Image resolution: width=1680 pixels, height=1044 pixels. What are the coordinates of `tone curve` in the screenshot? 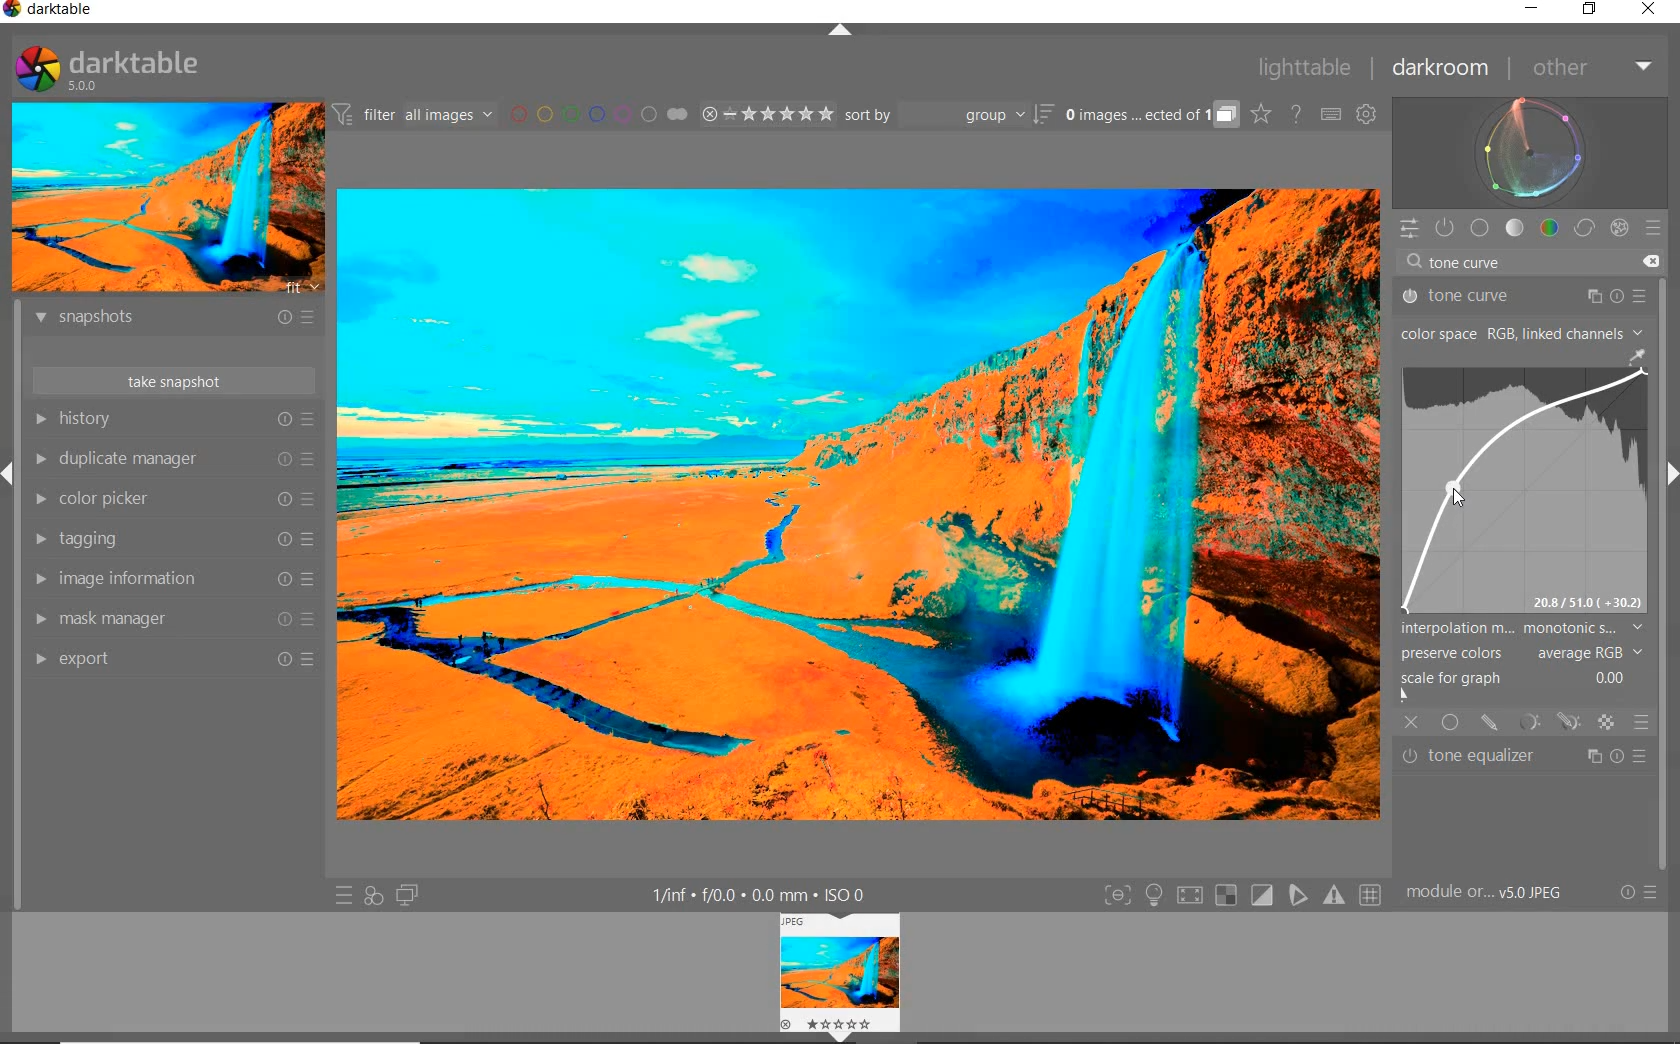 It's located at (1521, 296).